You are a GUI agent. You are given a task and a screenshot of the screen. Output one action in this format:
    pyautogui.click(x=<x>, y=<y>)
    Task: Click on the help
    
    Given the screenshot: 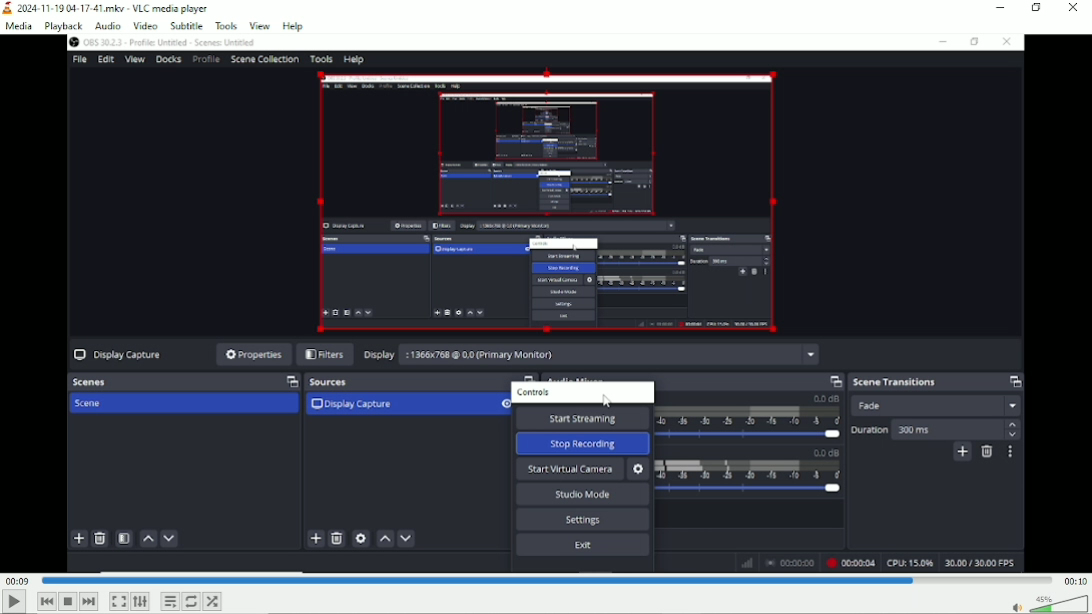 What is the action you would take?
    pyautogui.click(x=294, y=24)
    